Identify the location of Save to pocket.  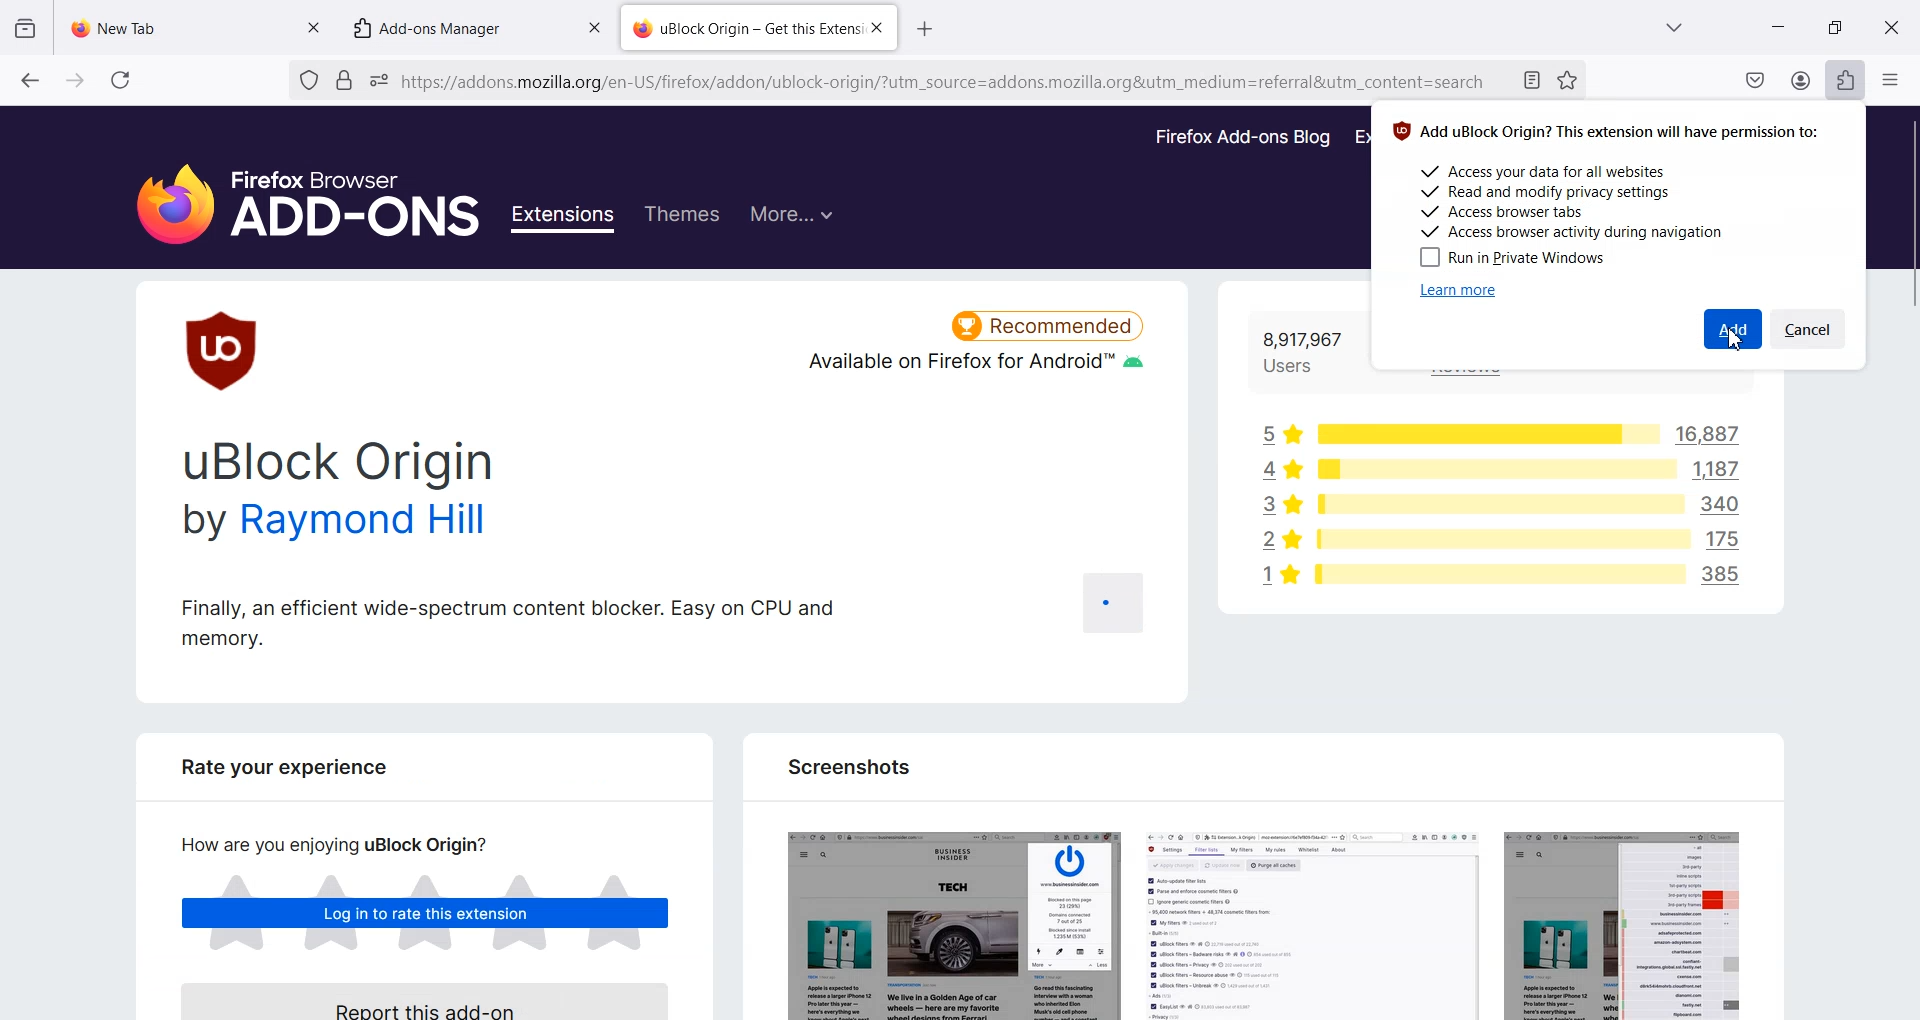
(1756, 80).